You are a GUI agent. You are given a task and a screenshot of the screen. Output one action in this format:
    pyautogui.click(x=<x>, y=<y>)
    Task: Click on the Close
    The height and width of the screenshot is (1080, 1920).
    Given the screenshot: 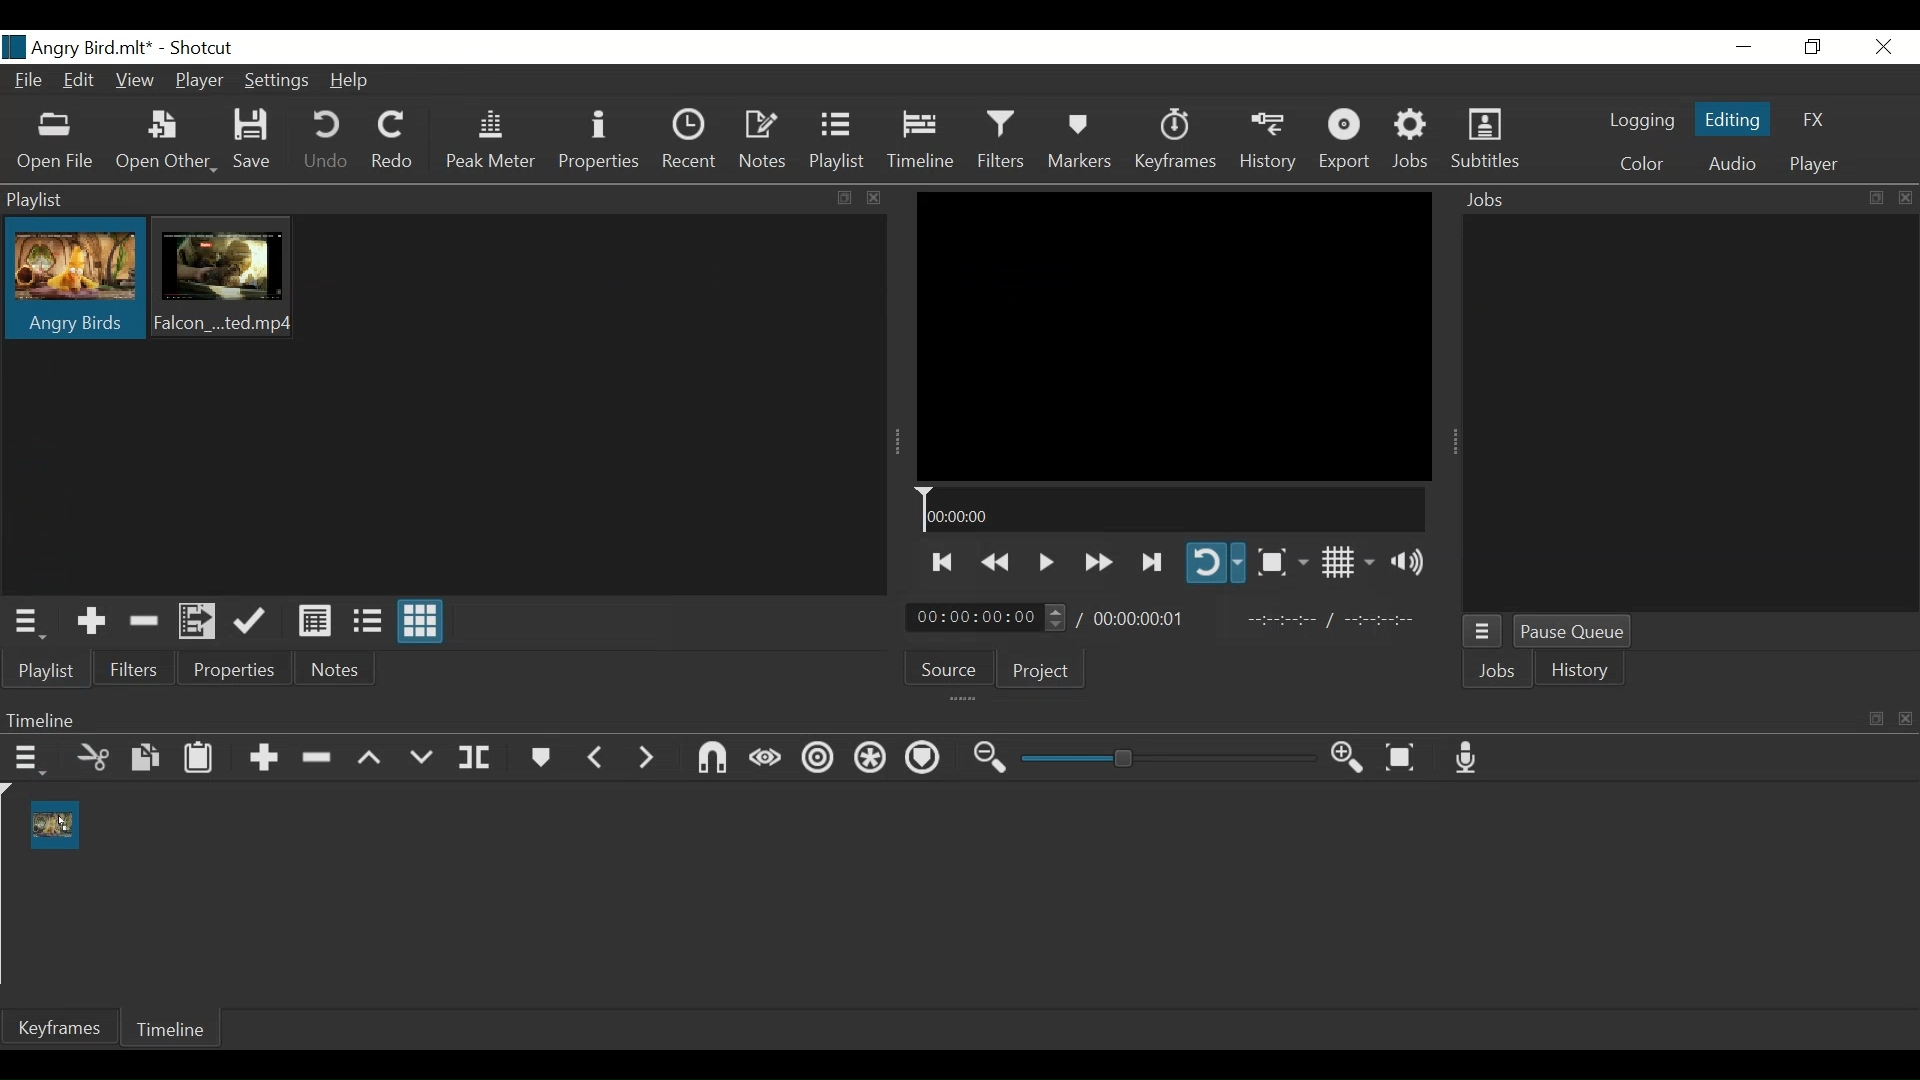 What is the action you would take?
    pyautogui.click(x=1883, y=48)
    